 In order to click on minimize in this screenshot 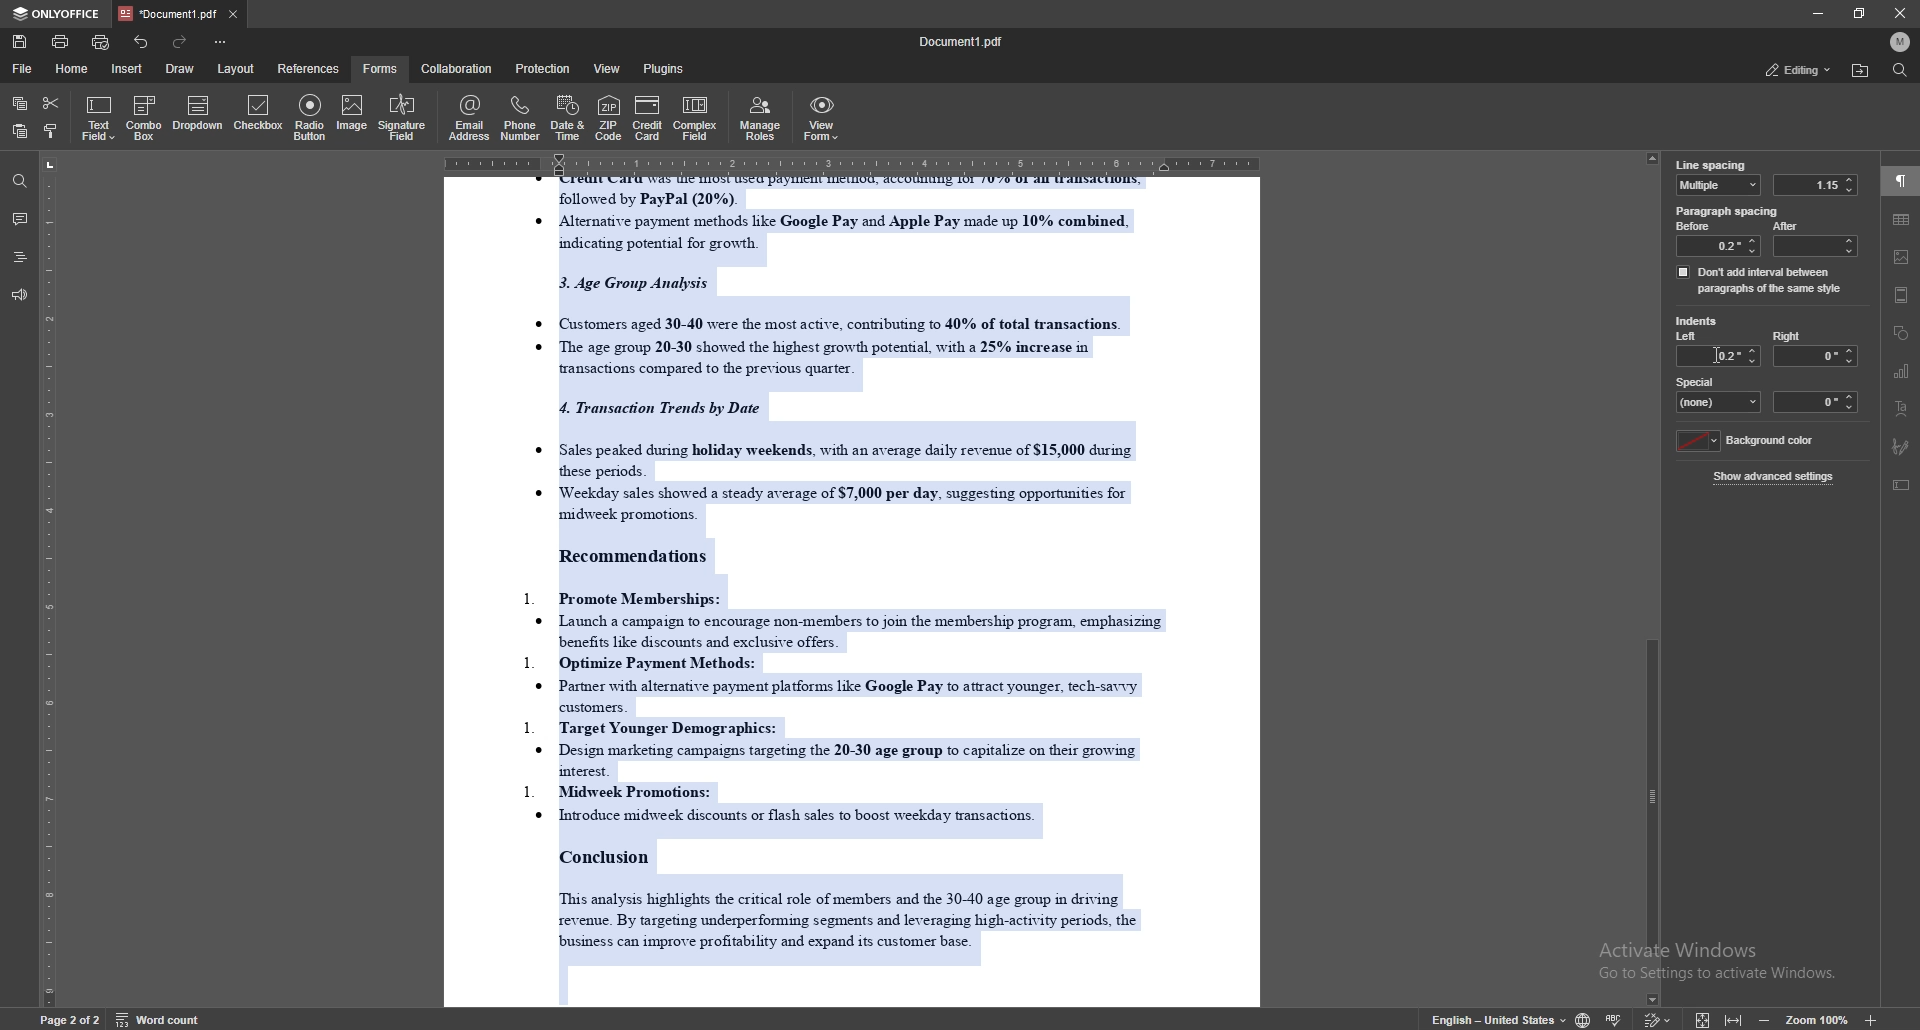, I will do `click(1817, 13)`.